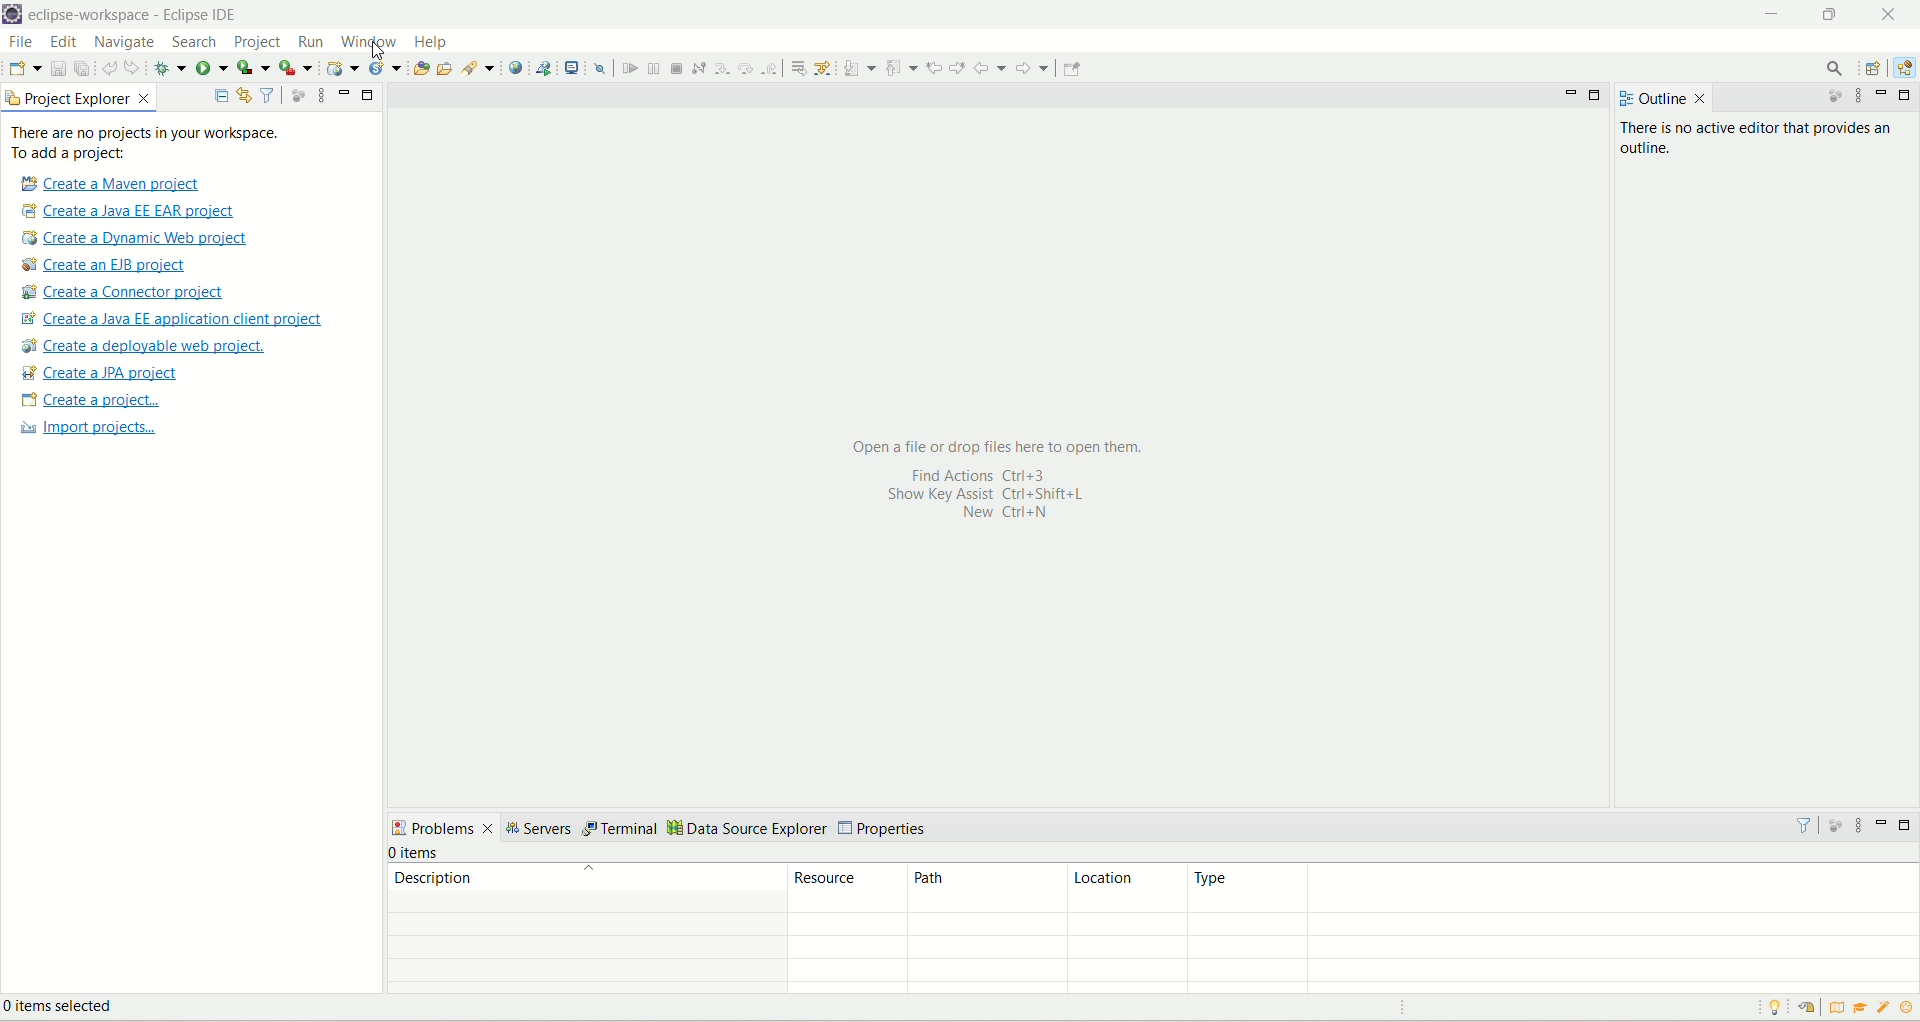 The image size is (1920, 1022). What do you see at coordinates (85, 430) in the screenshot?
I see `import projects` at bounding box center [85, 430].